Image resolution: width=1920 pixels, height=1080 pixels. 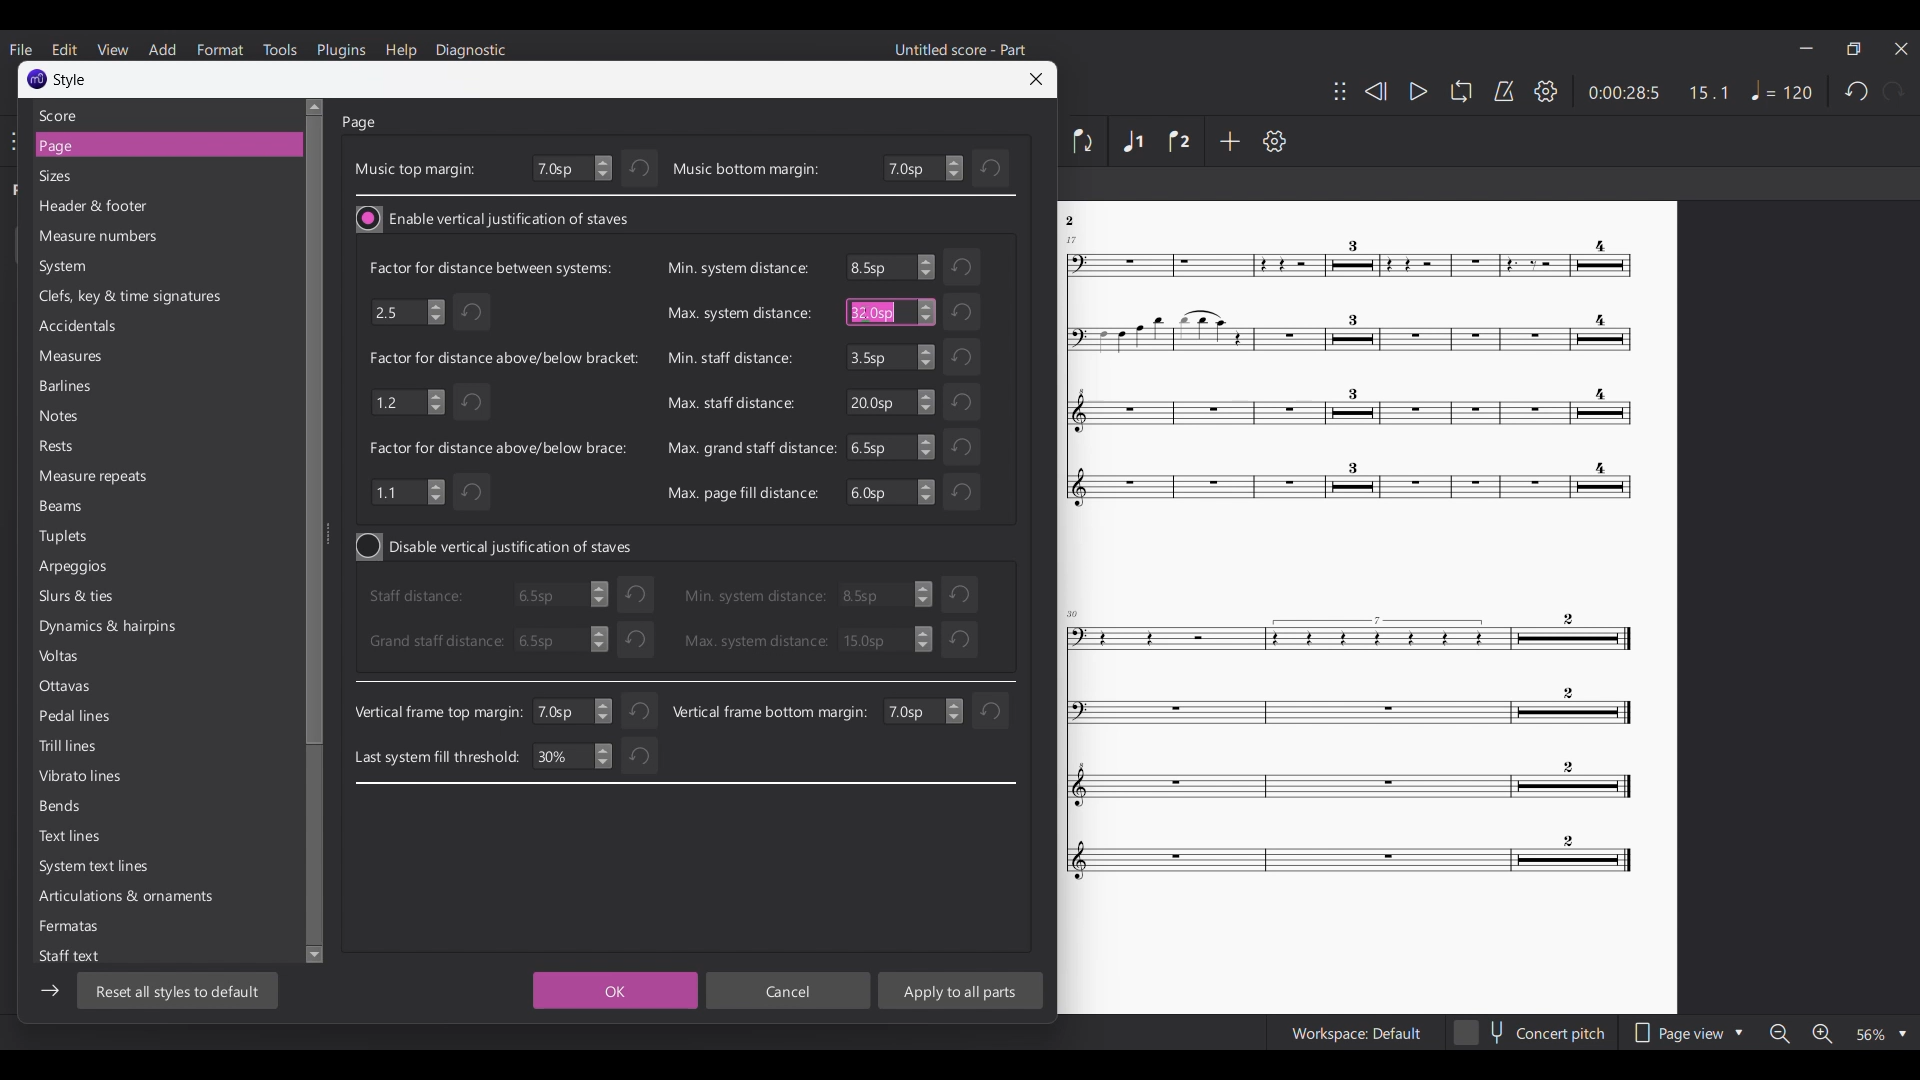 What do you see at coordinates (572, 756) in the screenshot?
I see `30%` at bounding box center [572, 756].